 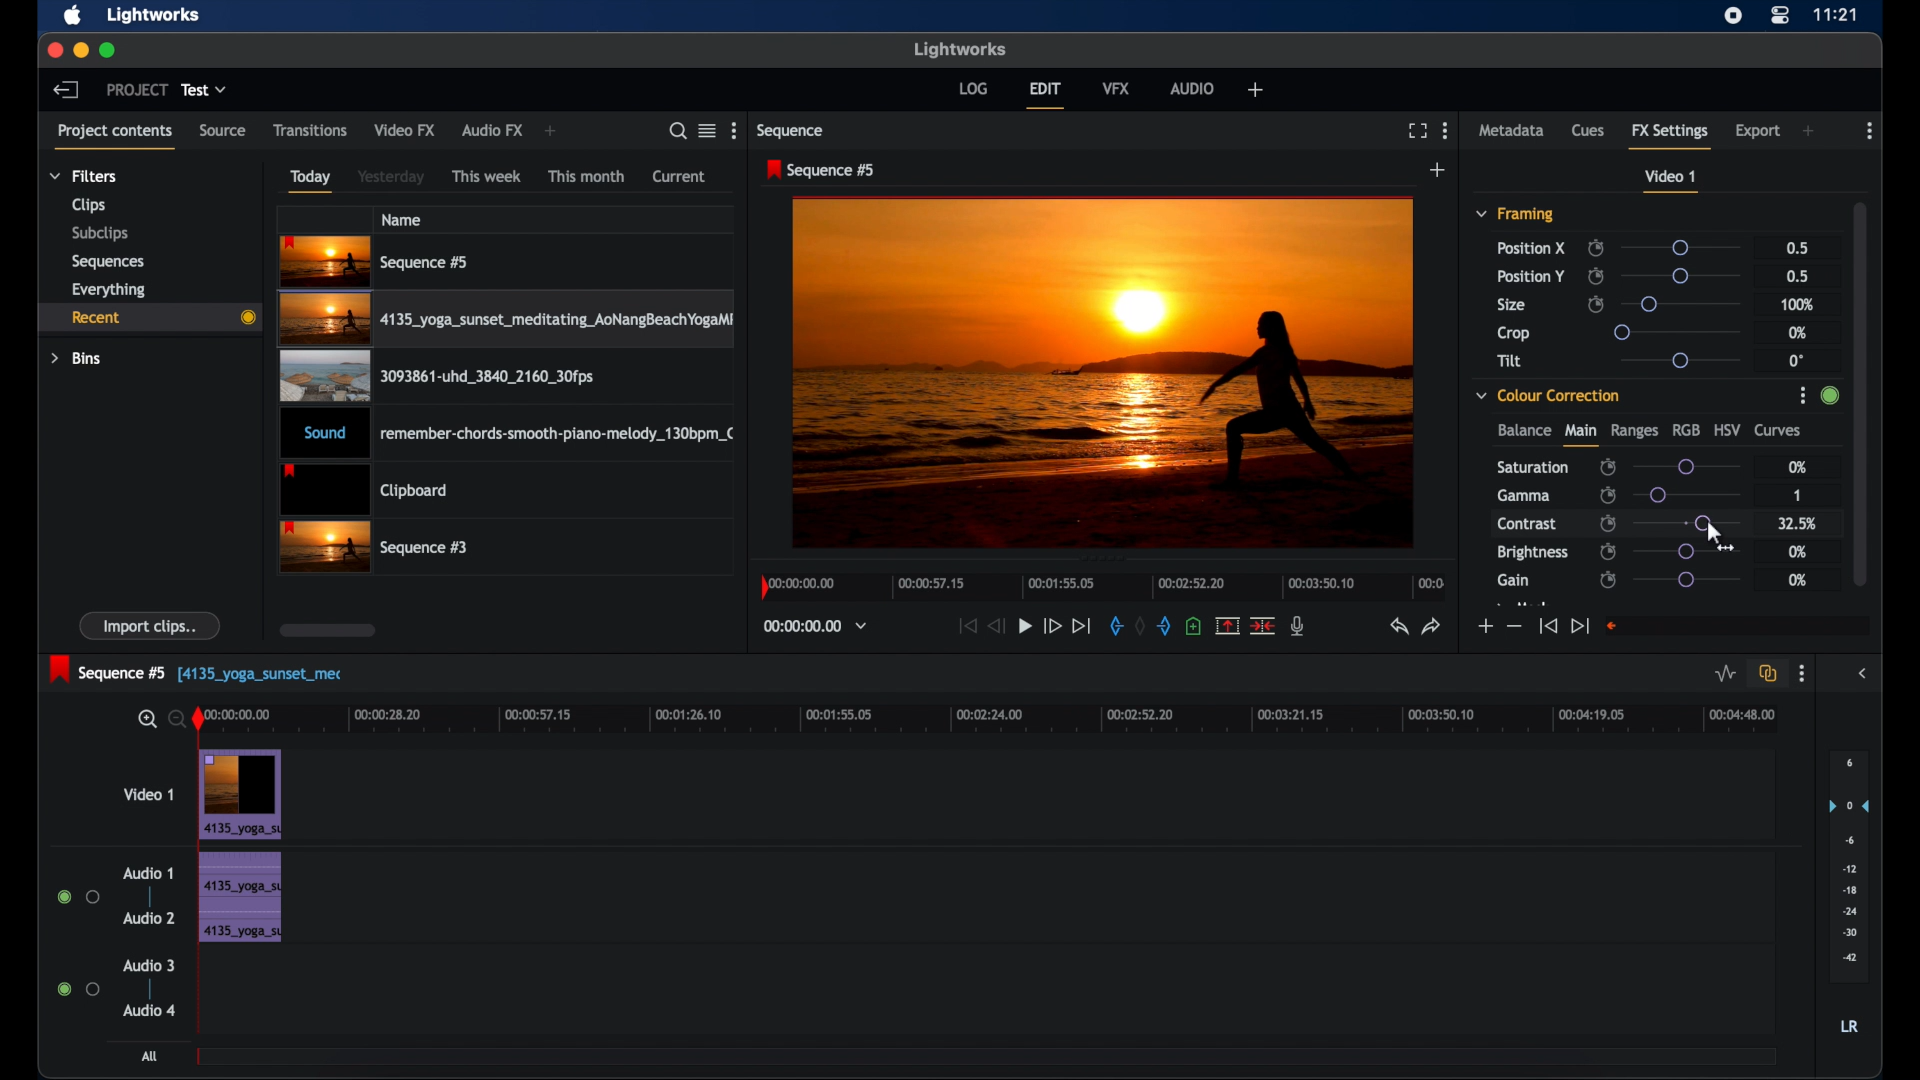 What do you see at coordinates (146, 873) in the screenshot?
I see `audio 1` at bounding box center [146, 873].